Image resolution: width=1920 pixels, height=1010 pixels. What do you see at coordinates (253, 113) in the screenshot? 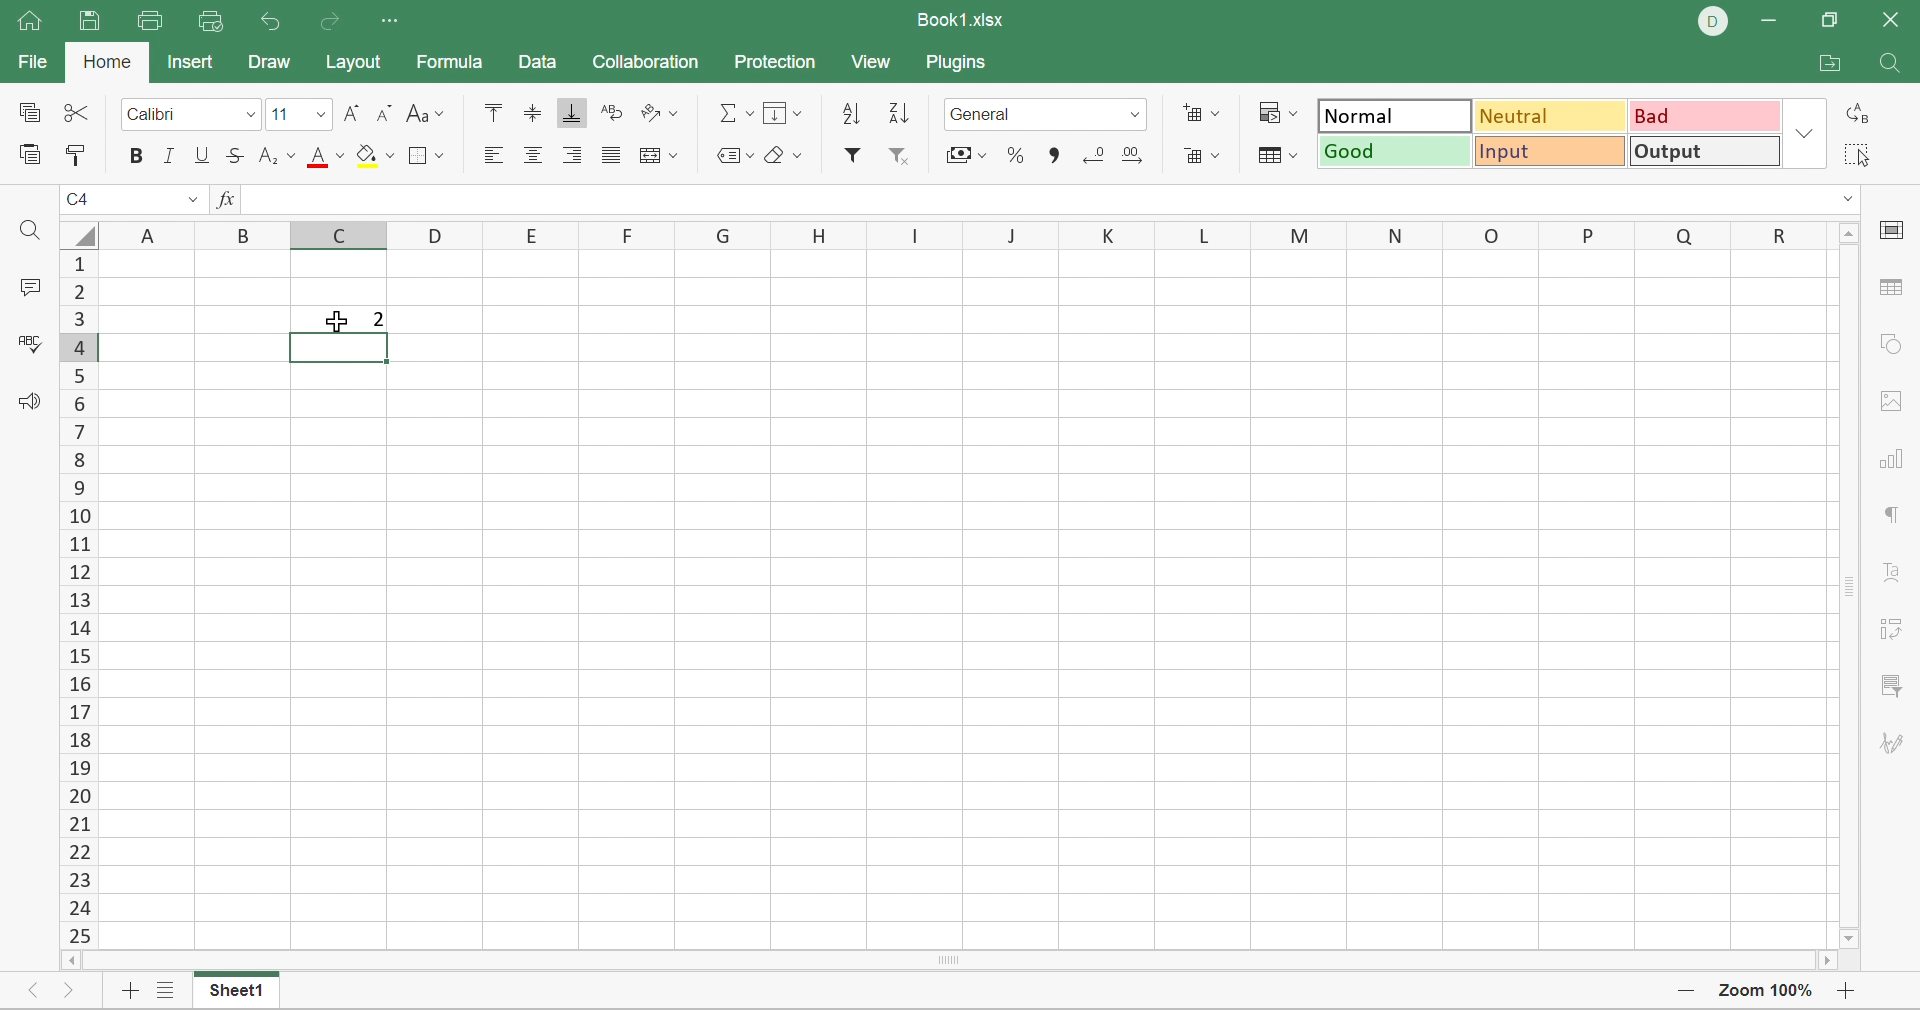
I see `Drop Down` at bounding box center [253, 113].